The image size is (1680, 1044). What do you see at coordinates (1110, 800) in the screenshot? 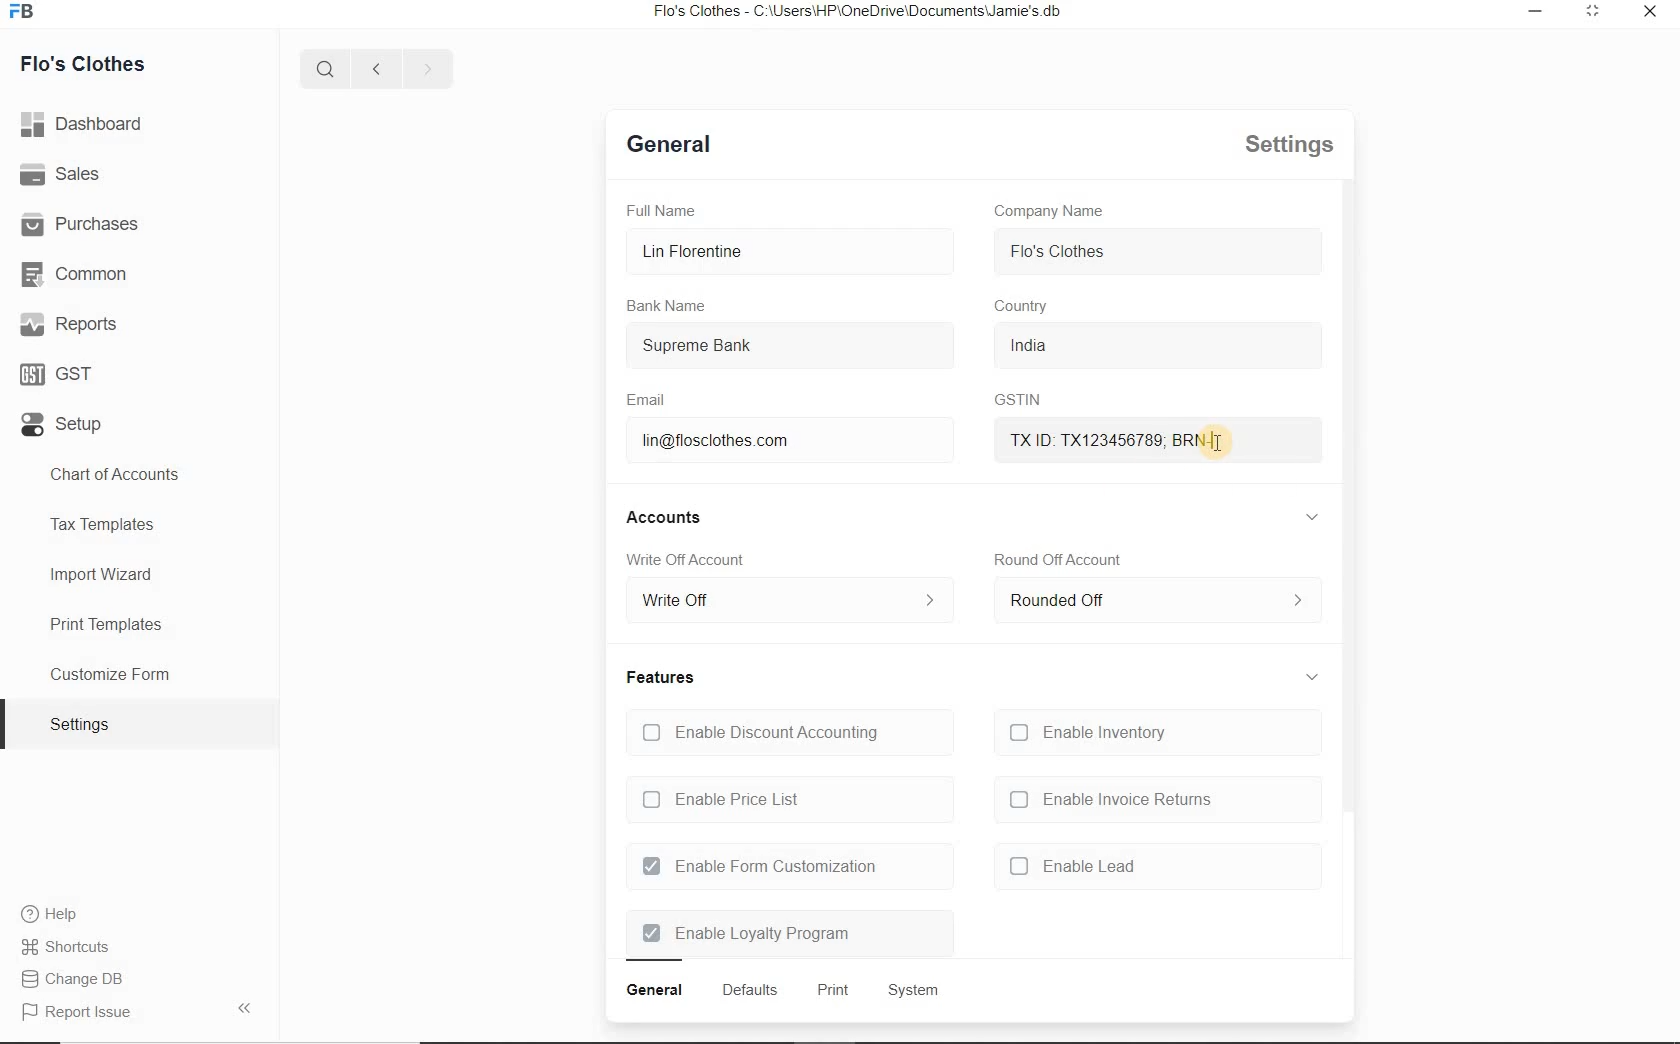
I see `enable invoice returns` at bounding box center [1110, 800].